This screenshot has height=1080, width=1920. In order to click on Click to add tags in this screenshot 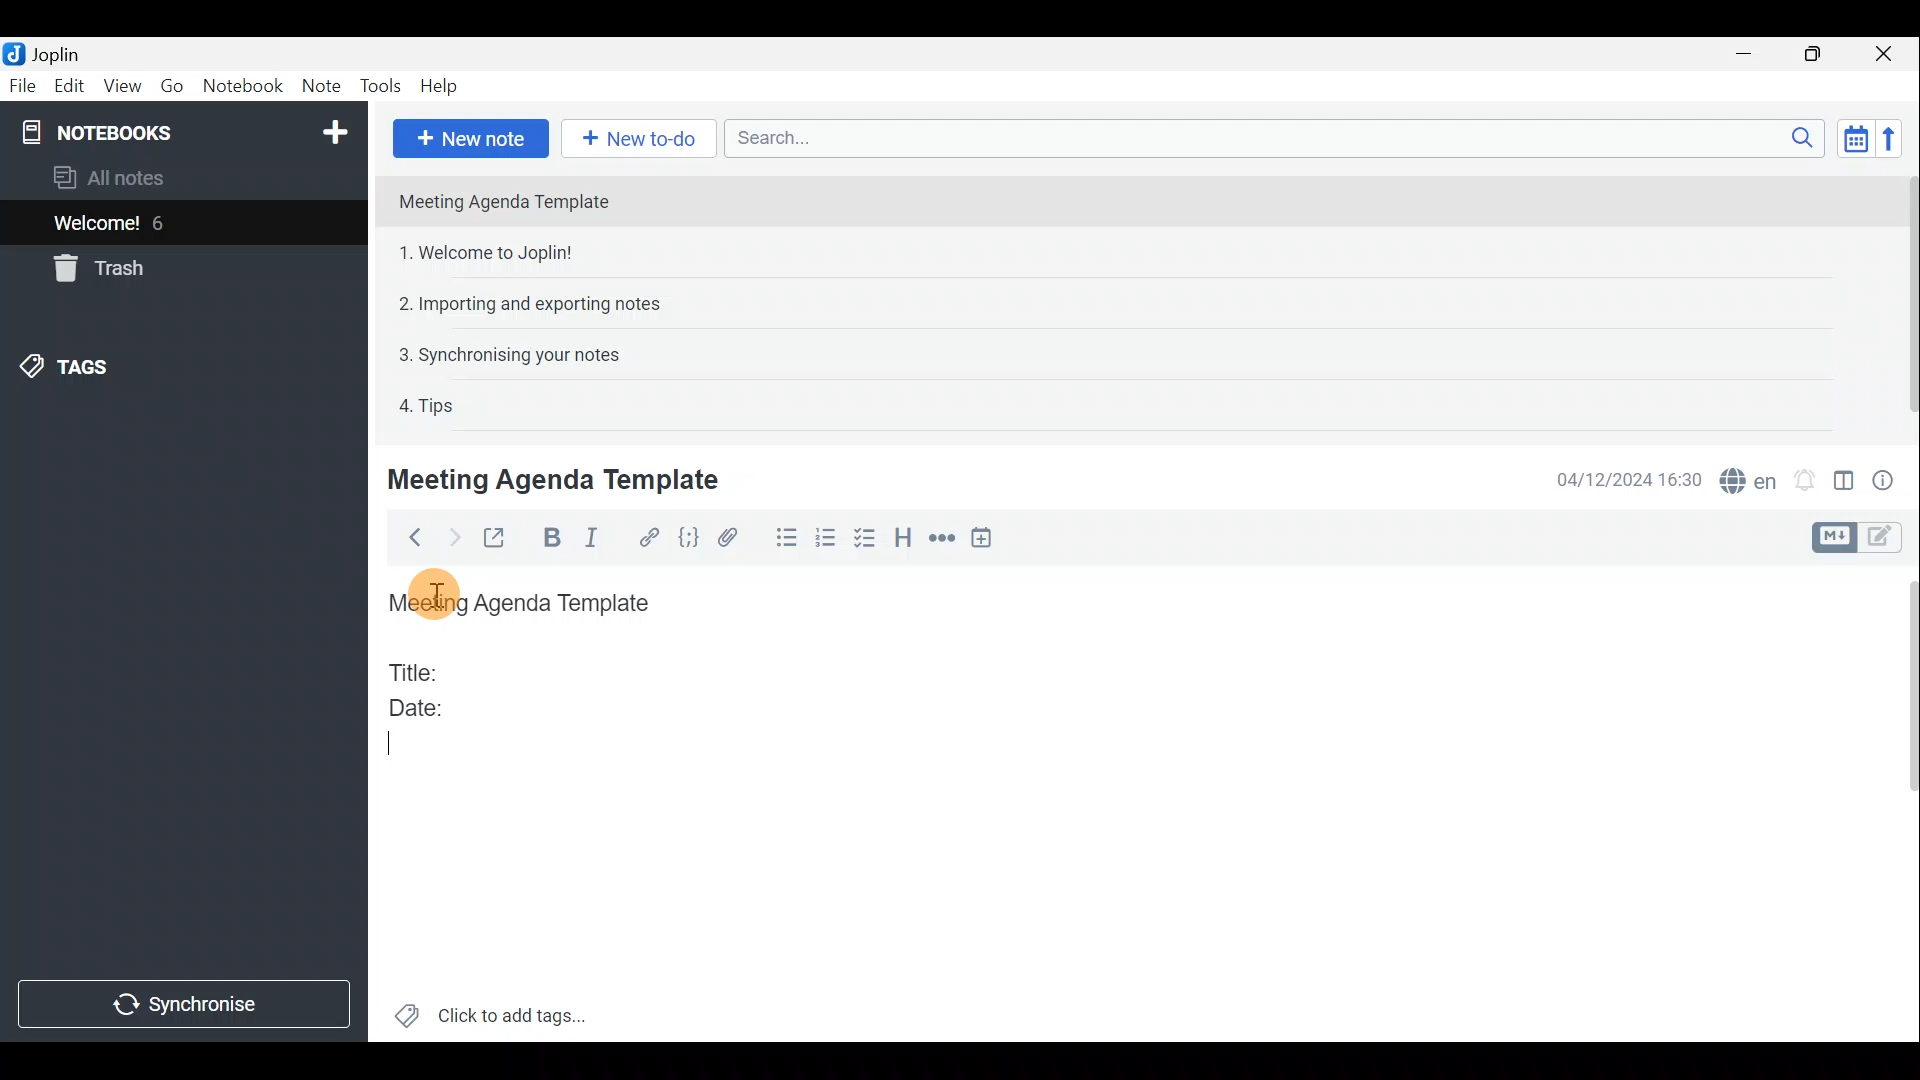, I will do `click(518, 1011)`.